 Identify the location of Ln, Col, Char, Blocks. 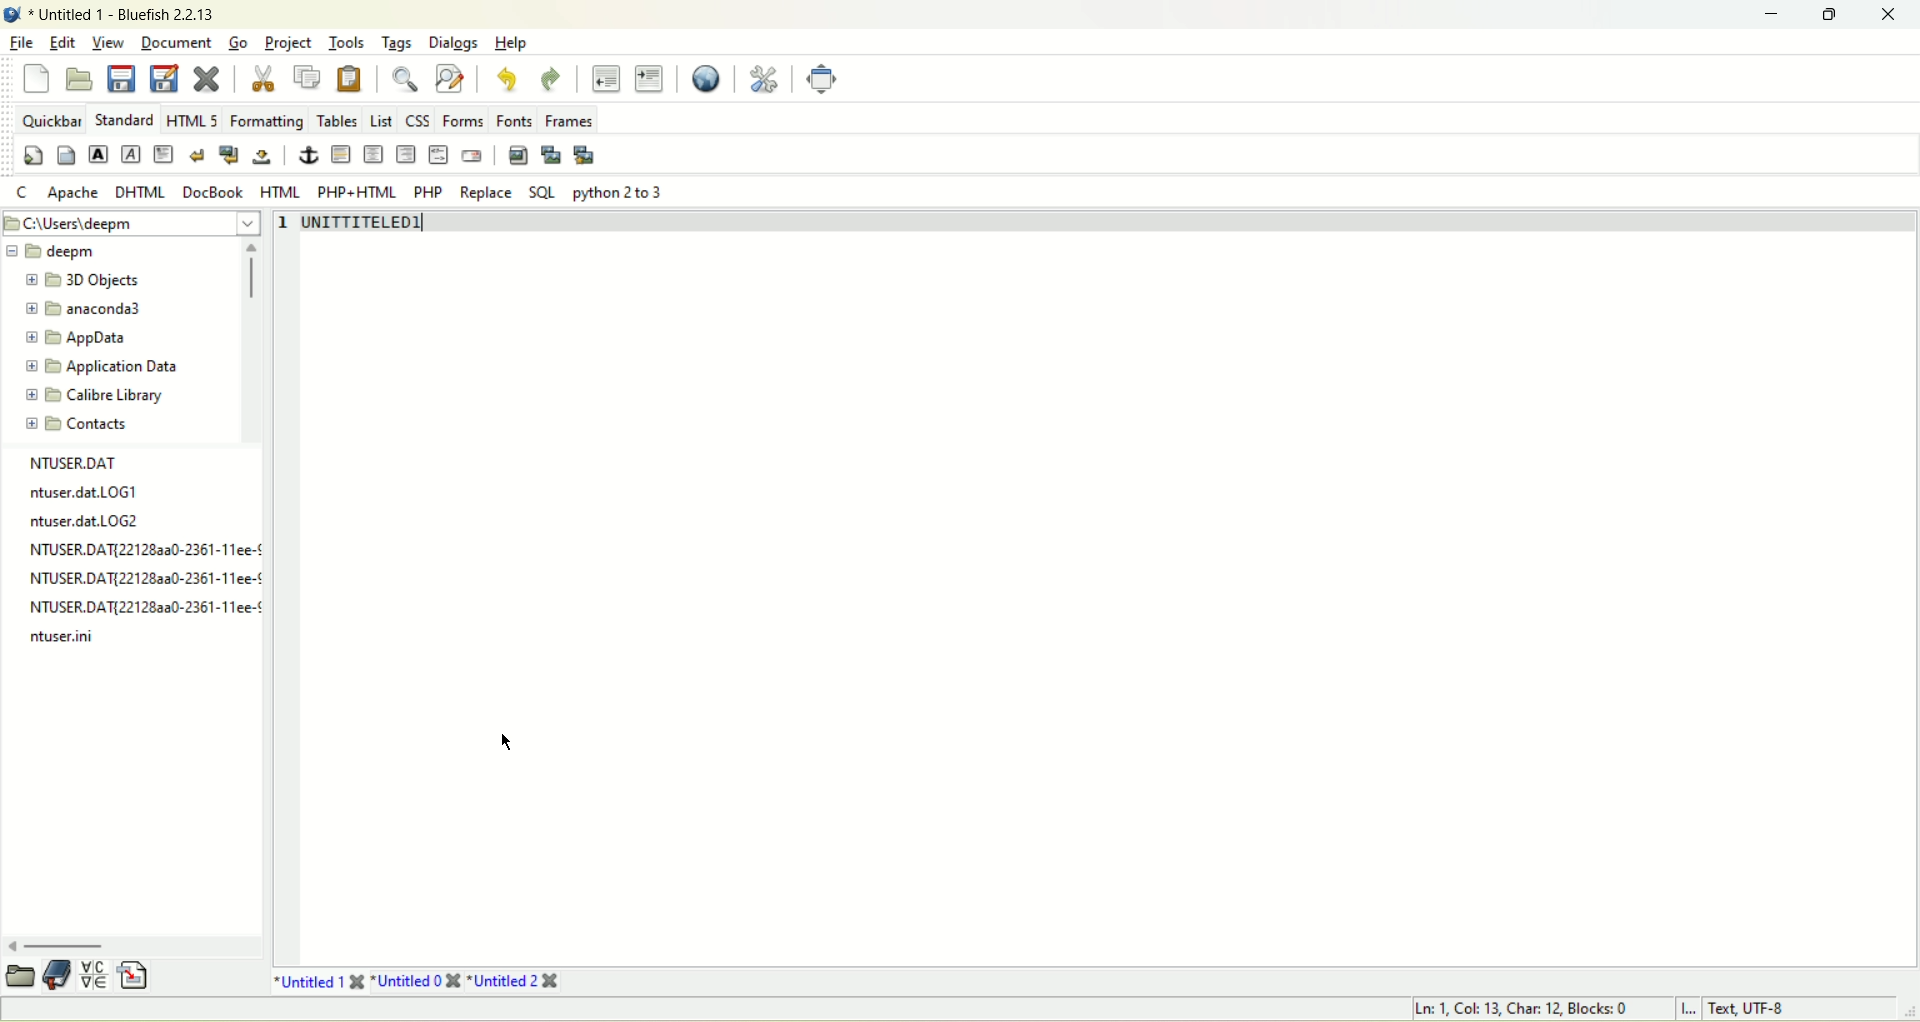
(1518, 1010).